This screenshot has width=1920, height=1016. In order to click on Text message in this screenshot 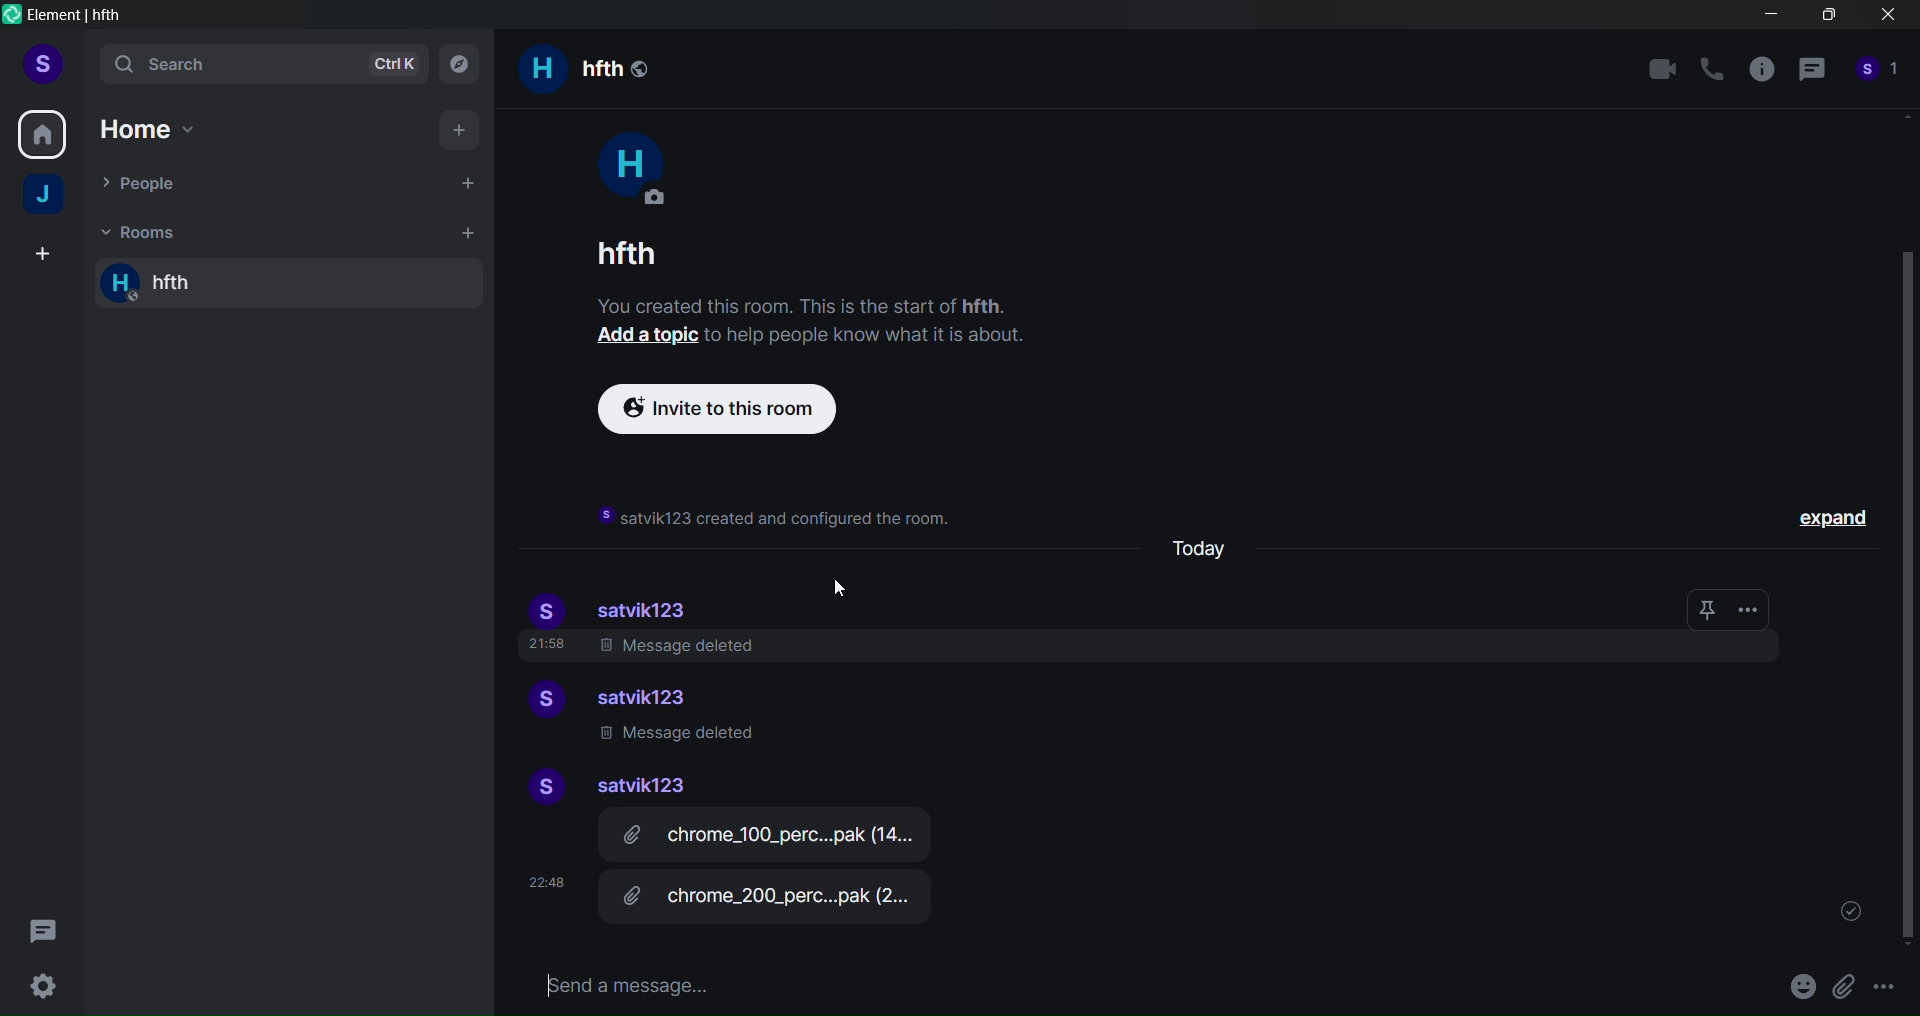, I will do `click(1140, 987)`.